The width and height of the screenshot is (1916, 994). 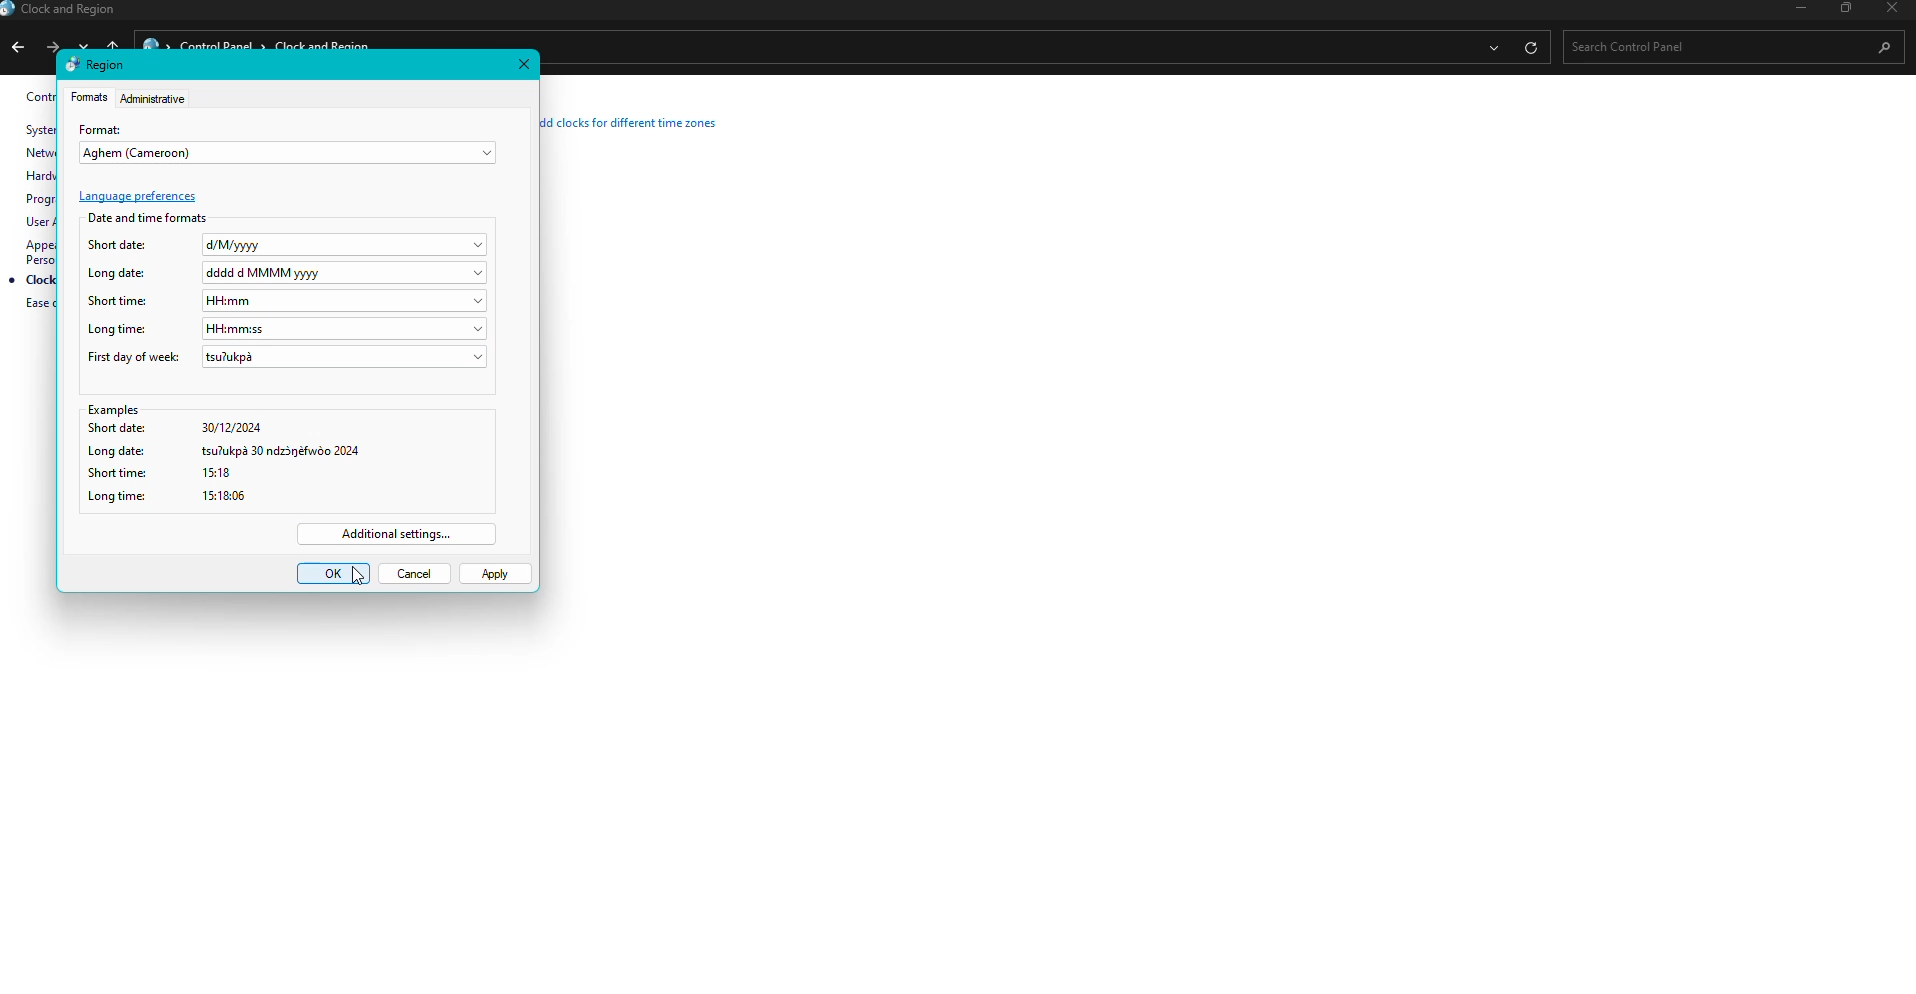 I want to click on long date, so click(x=287, y=451).